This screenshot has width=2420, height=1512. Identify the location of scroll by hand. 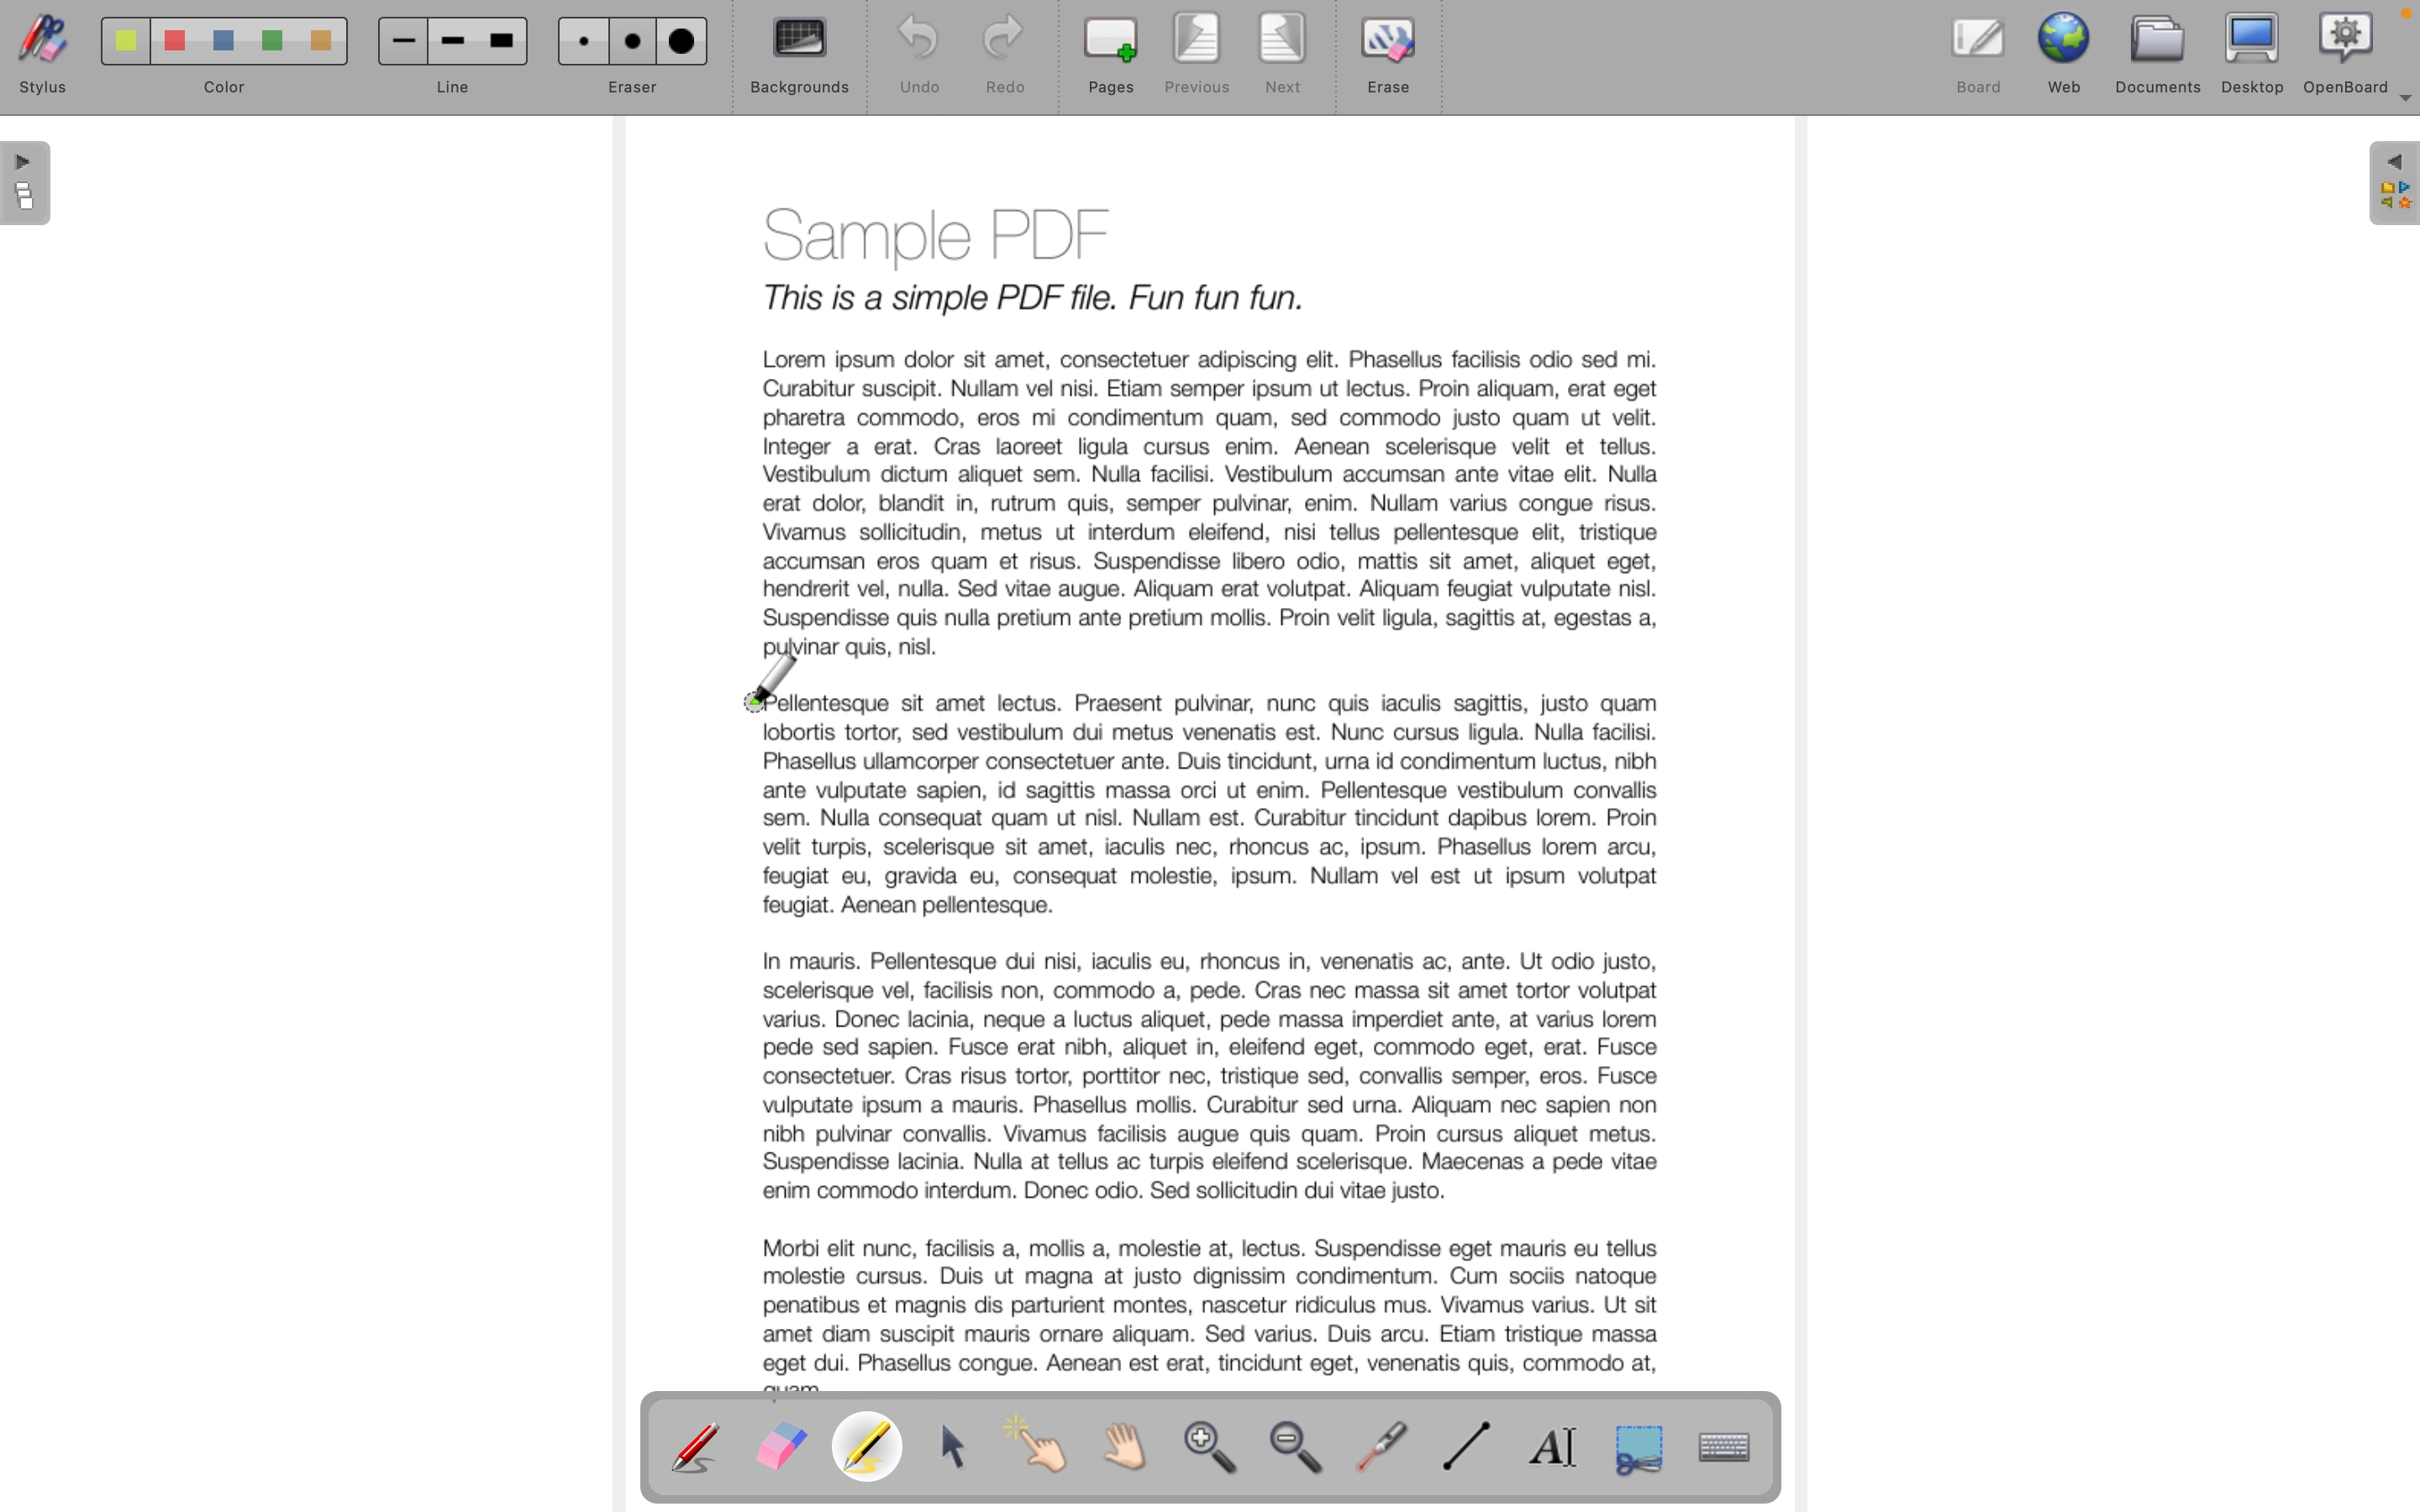
(1137, 1448).